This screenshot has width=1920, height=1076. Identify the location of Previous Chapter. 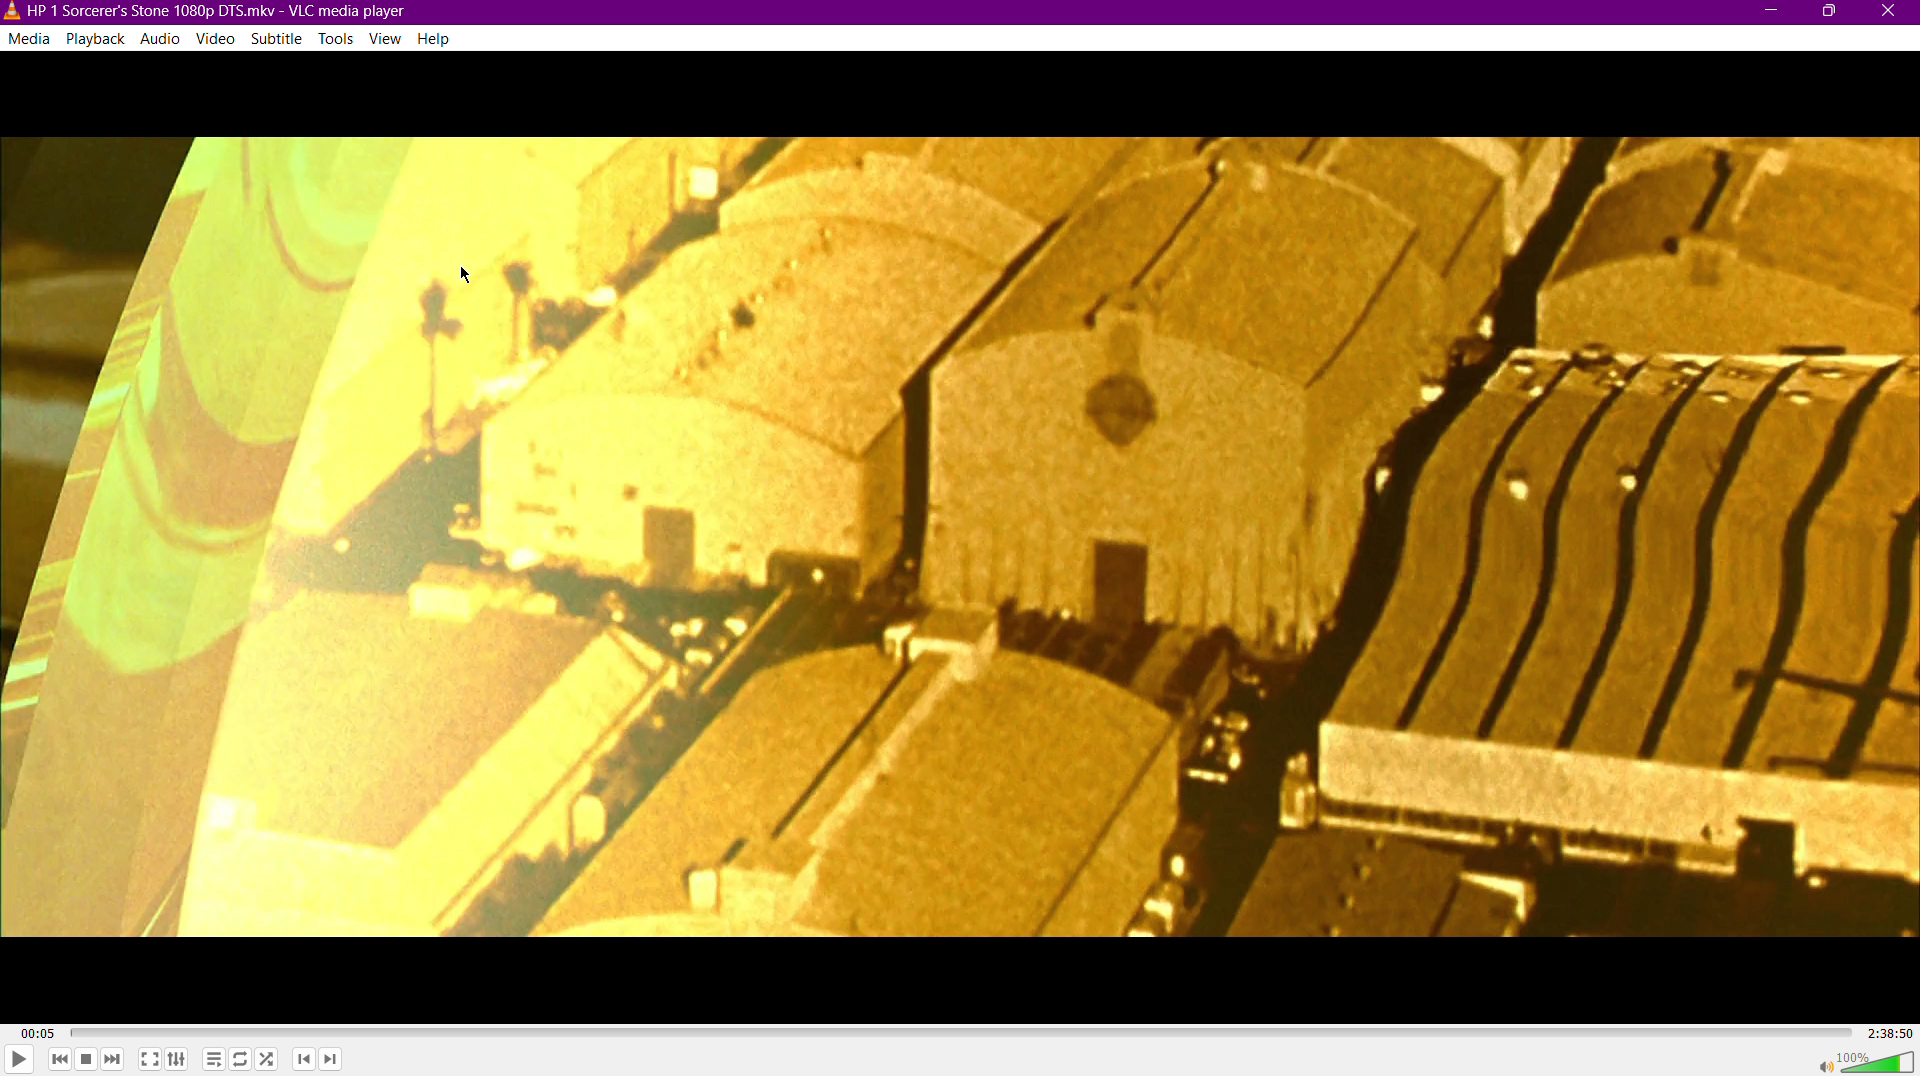
(305, 1060).